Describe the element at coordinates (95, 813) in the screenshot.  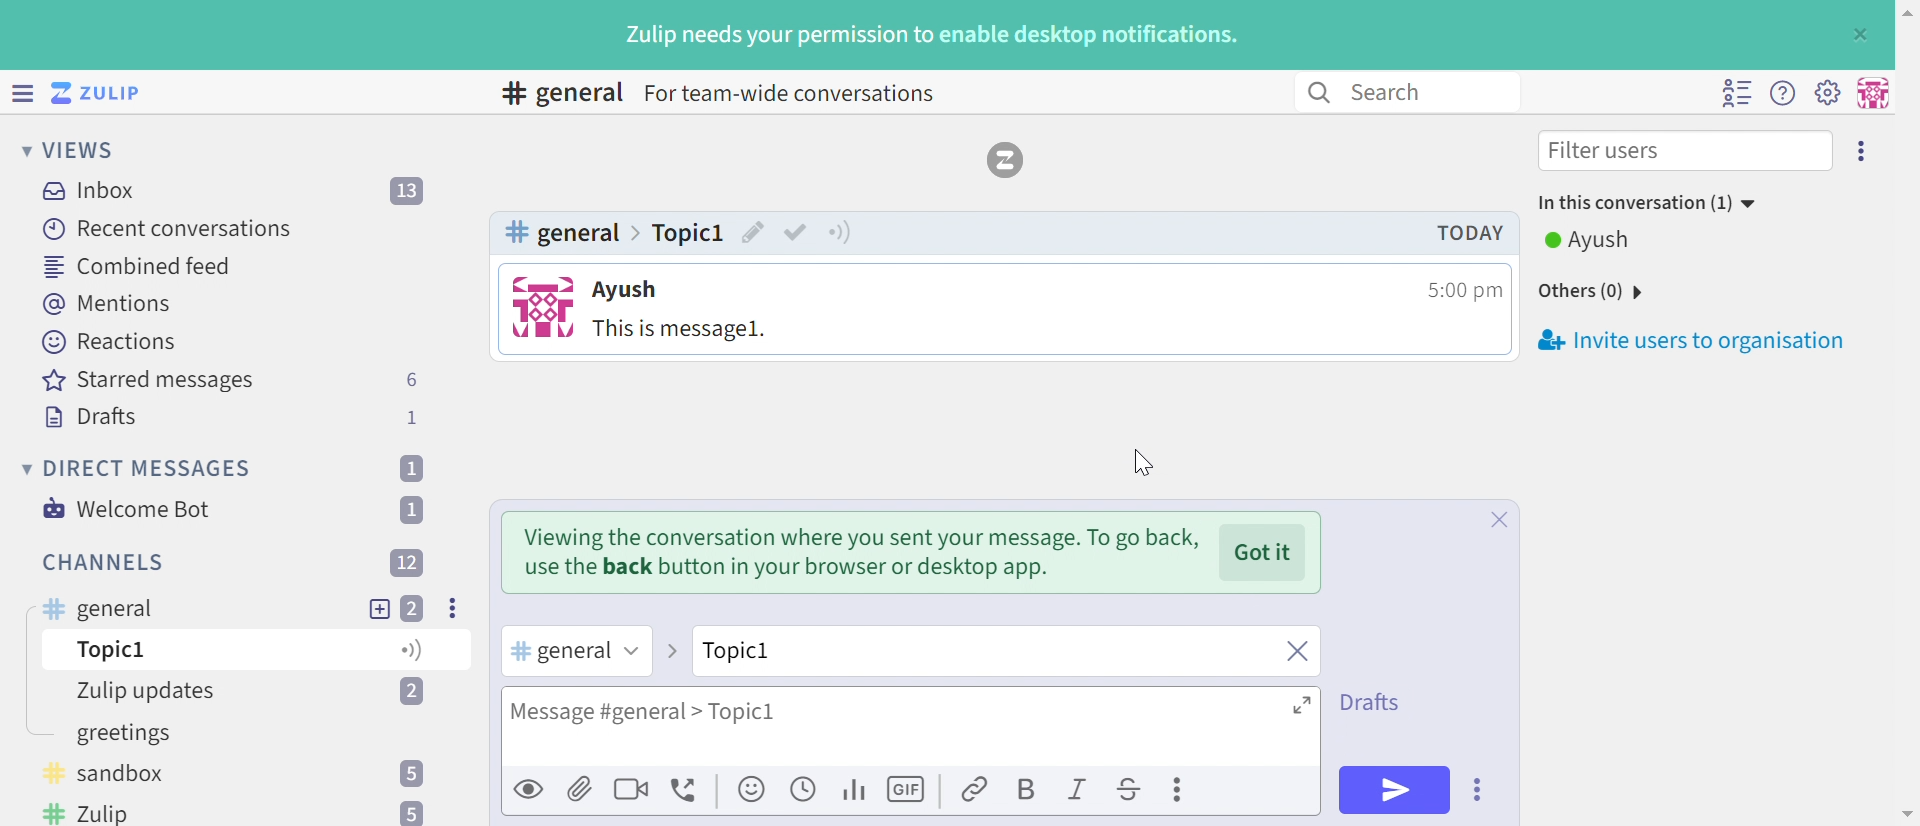
I see `Zulip` at that location.